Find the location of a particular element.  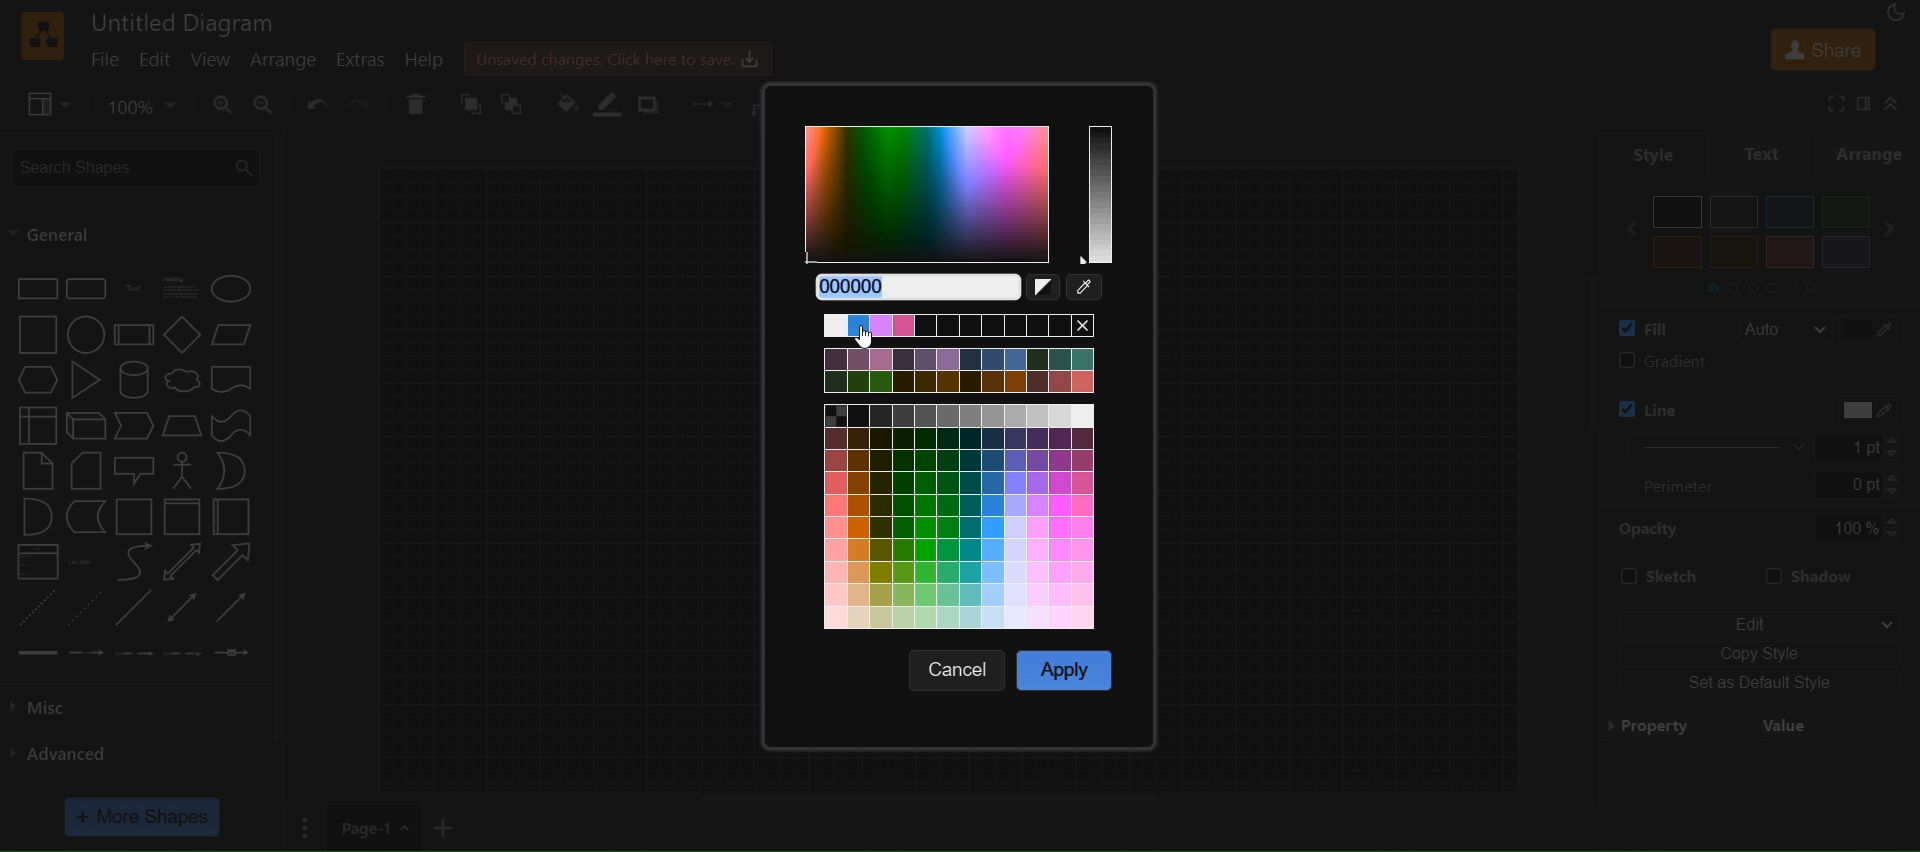

vertical container is located at coordinates (181, 519).